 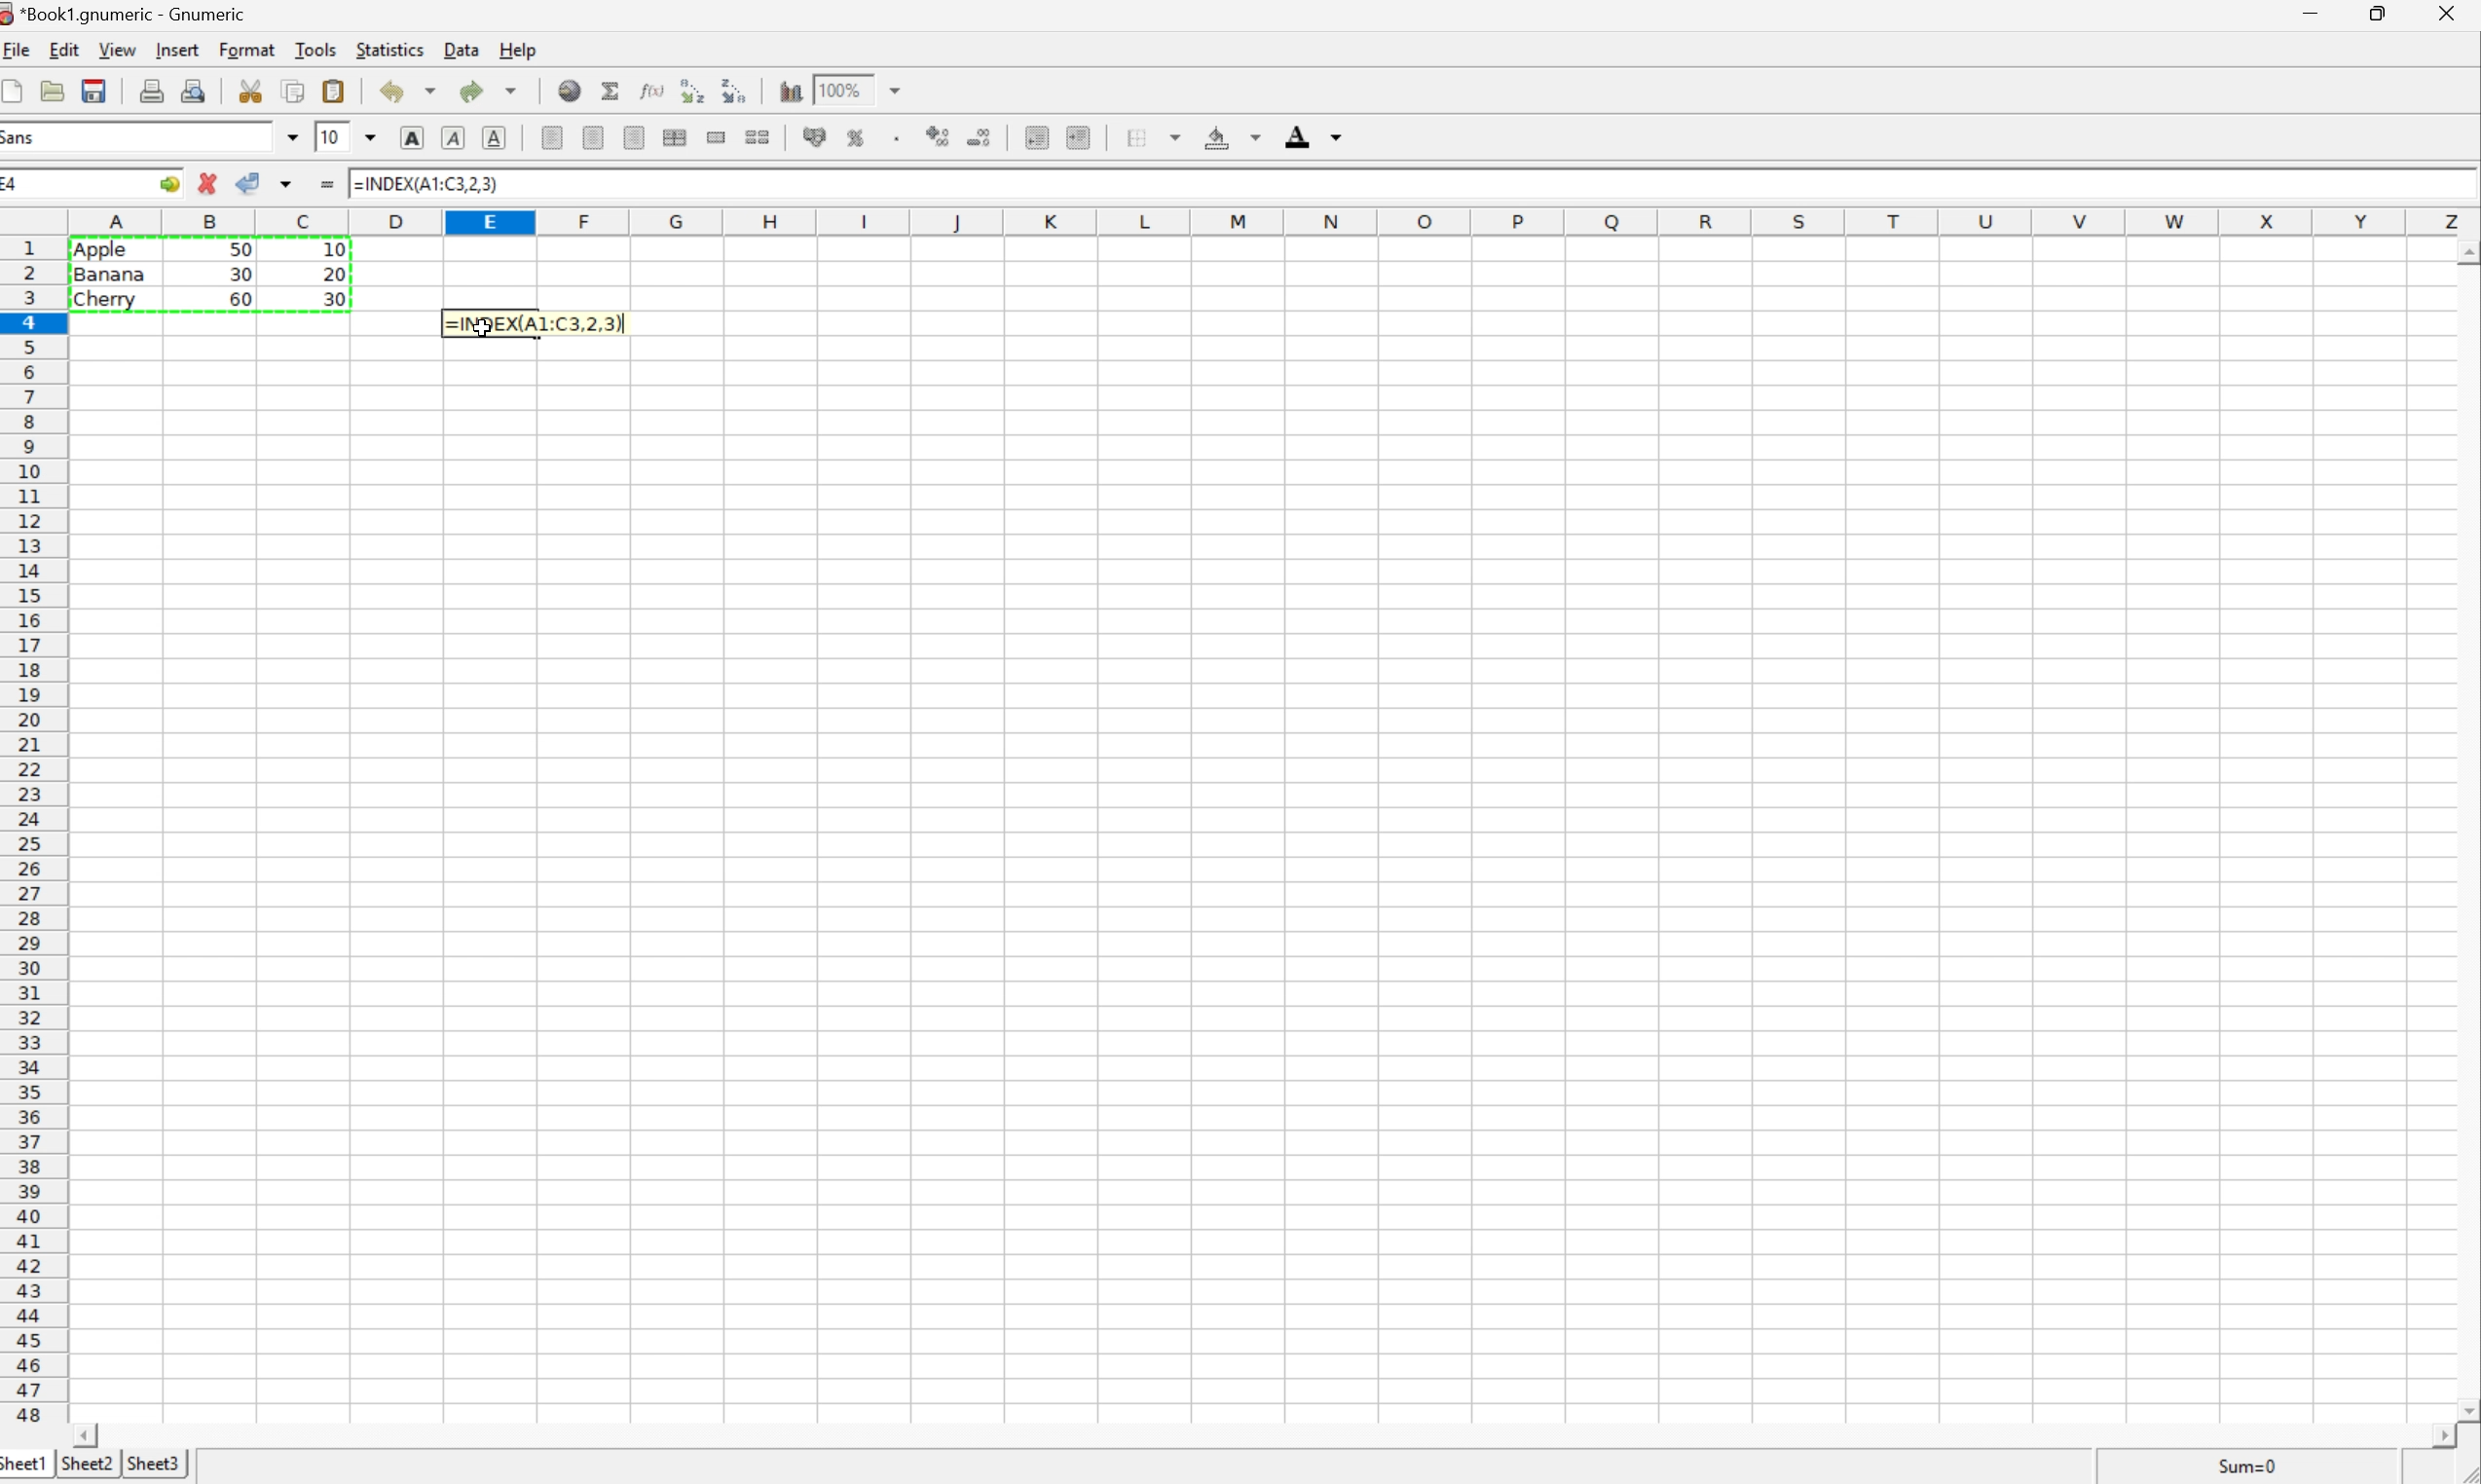 I want to click on restore down, so click(x=2384, y=13).